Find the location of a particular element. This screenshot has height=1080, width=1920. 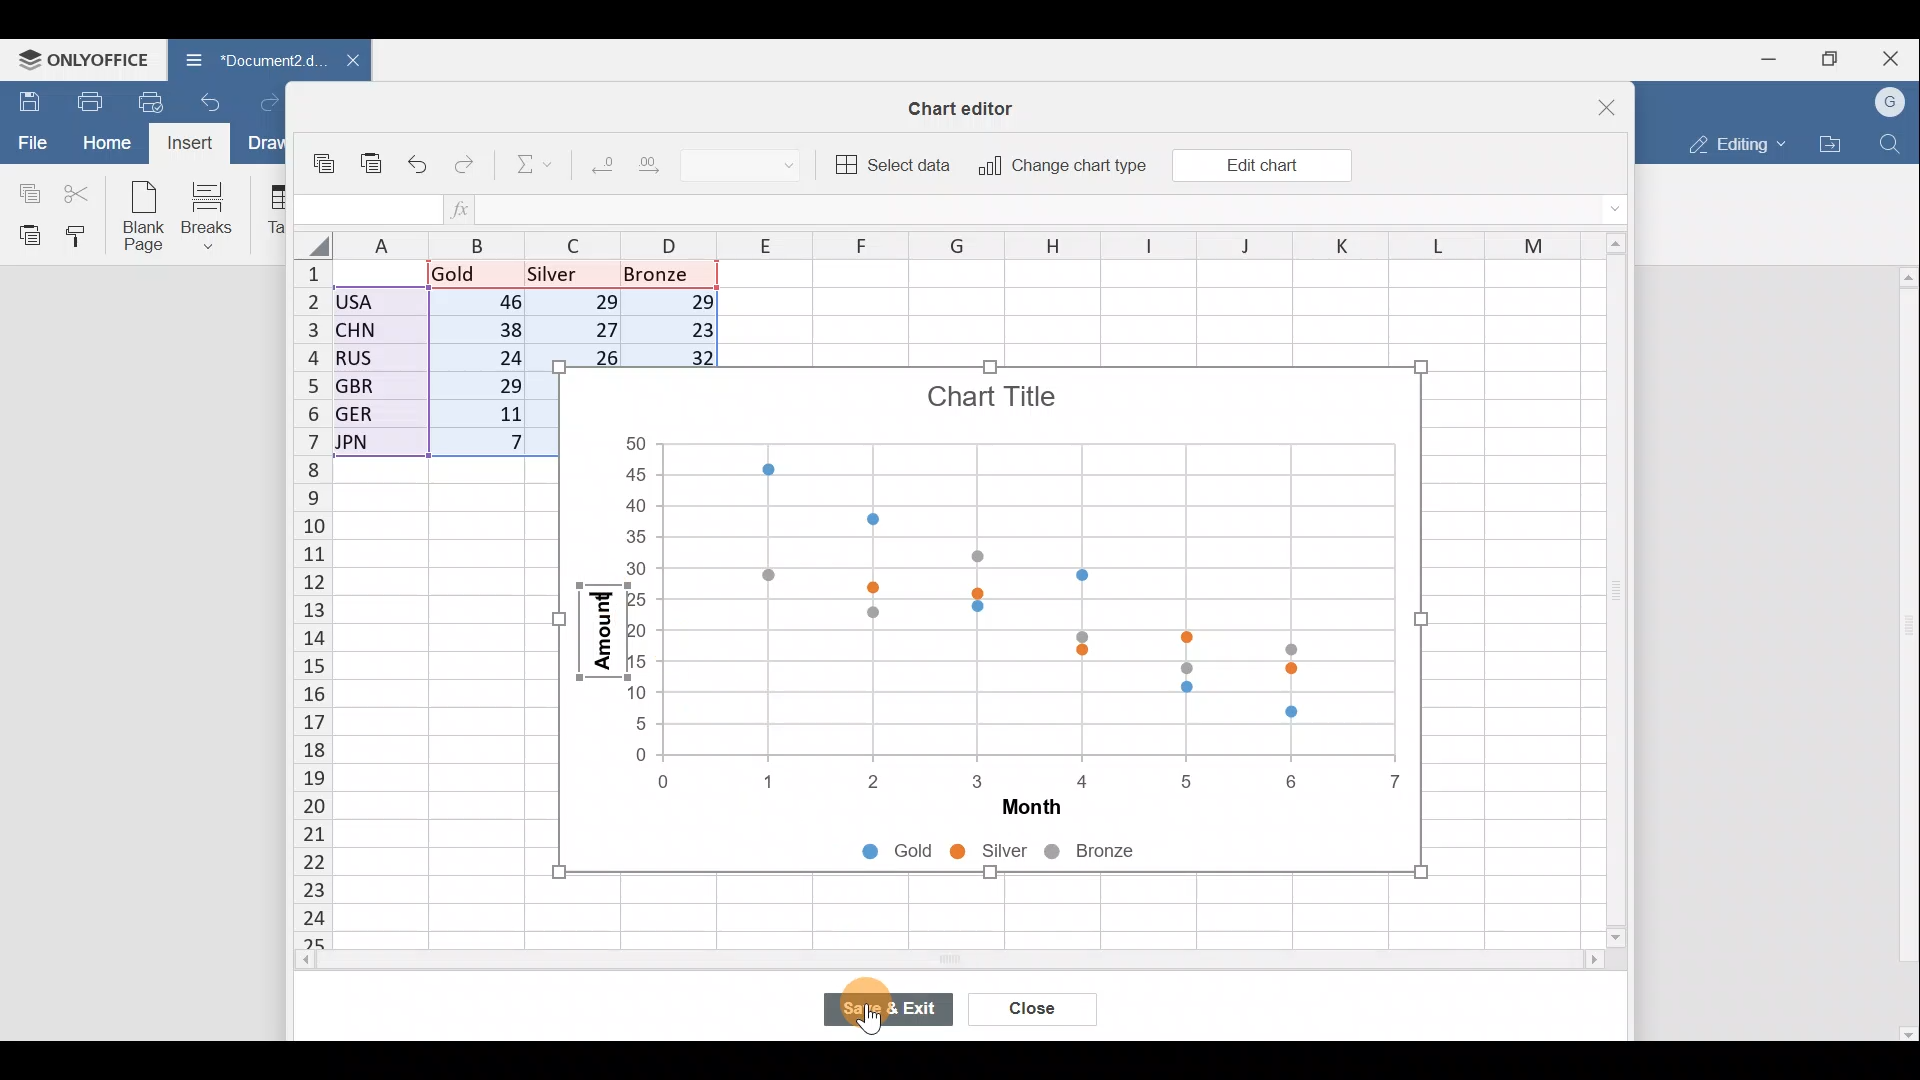

Chart image is located at coordinates (1022, 576).